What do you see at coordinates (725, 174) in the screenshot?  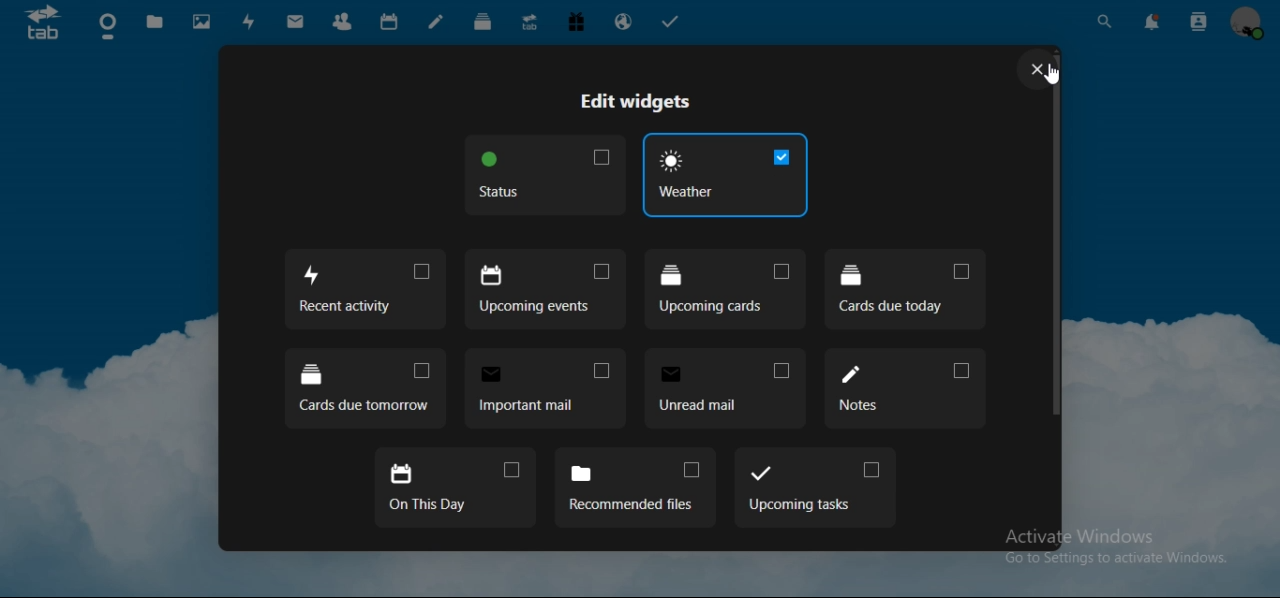 I see `weather` at bounding box center [725, 174].